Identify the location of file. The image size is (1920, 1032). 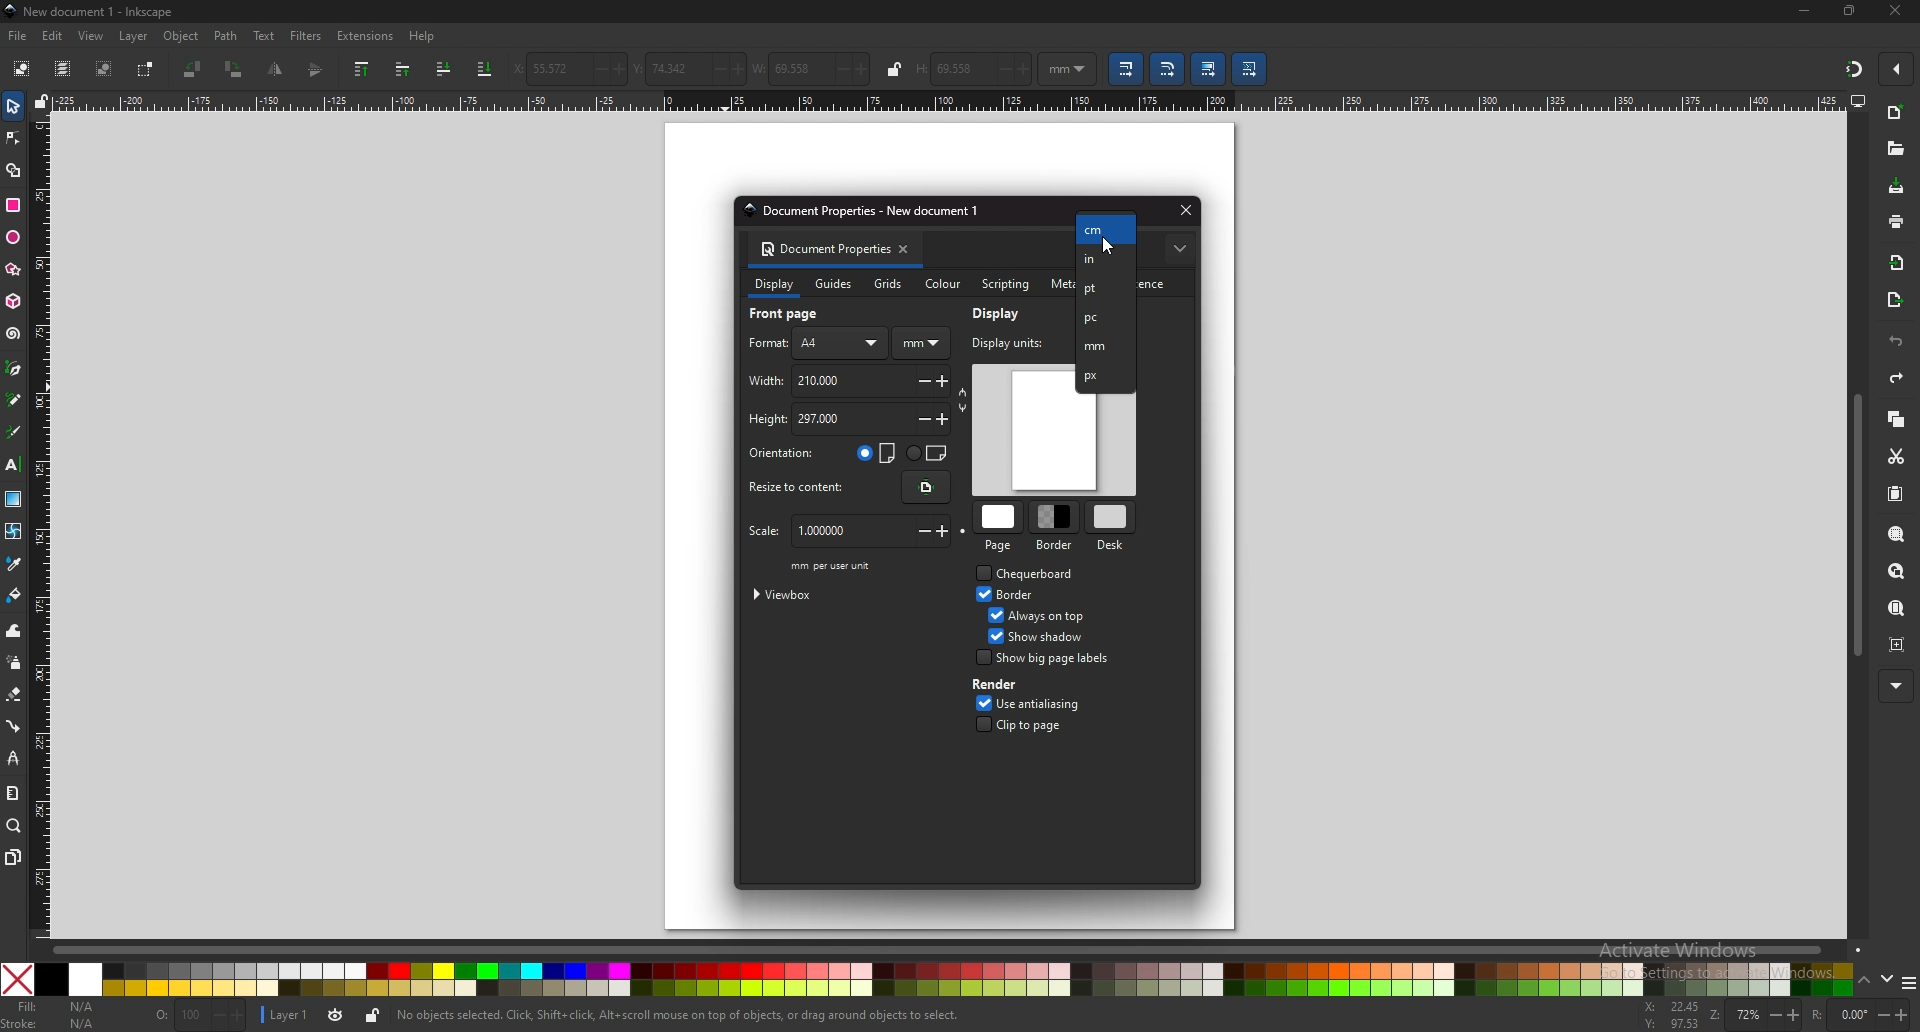
(19, 37).